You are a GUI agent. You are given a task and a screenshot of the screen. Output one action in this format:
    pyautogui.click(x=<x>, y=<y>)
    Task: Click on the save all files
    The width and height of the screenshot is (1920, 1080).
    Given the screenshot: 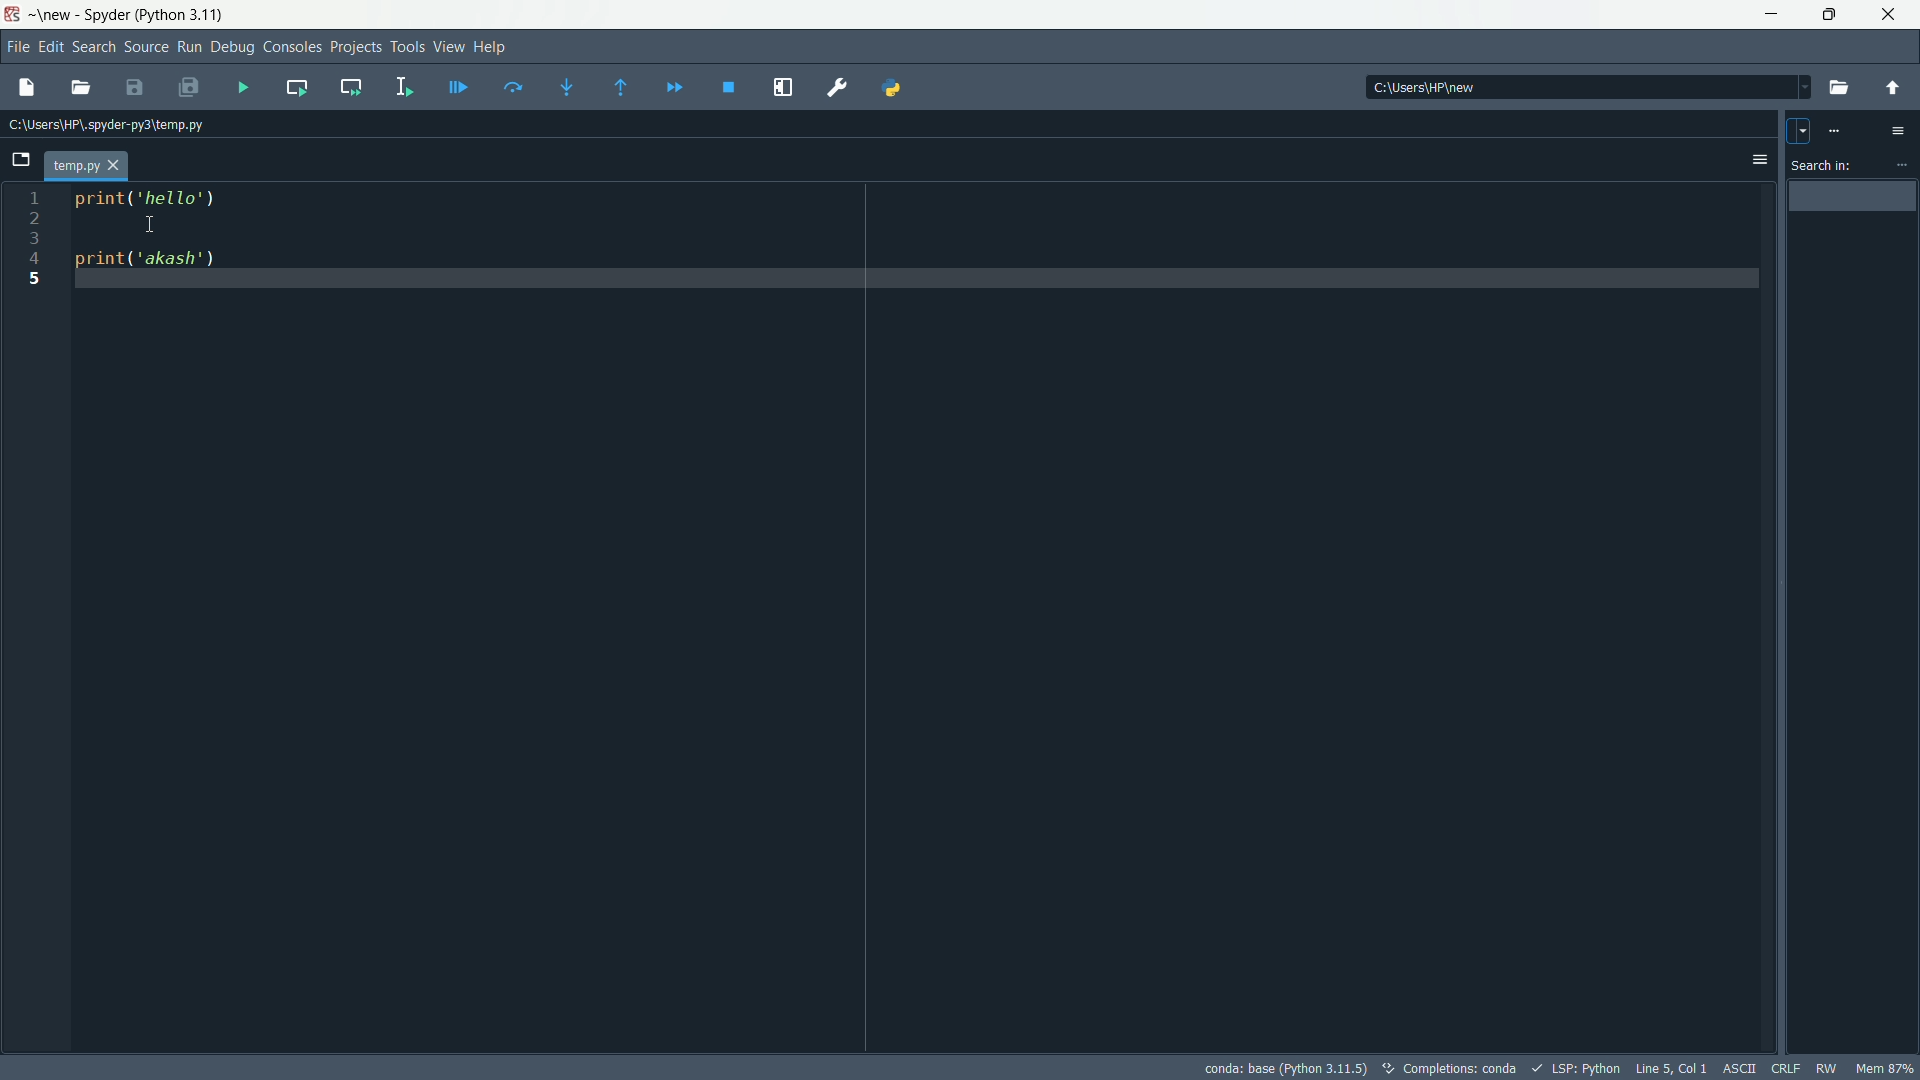 What is the action you would take?
    pyautogui.click(x=191, y=86)
    